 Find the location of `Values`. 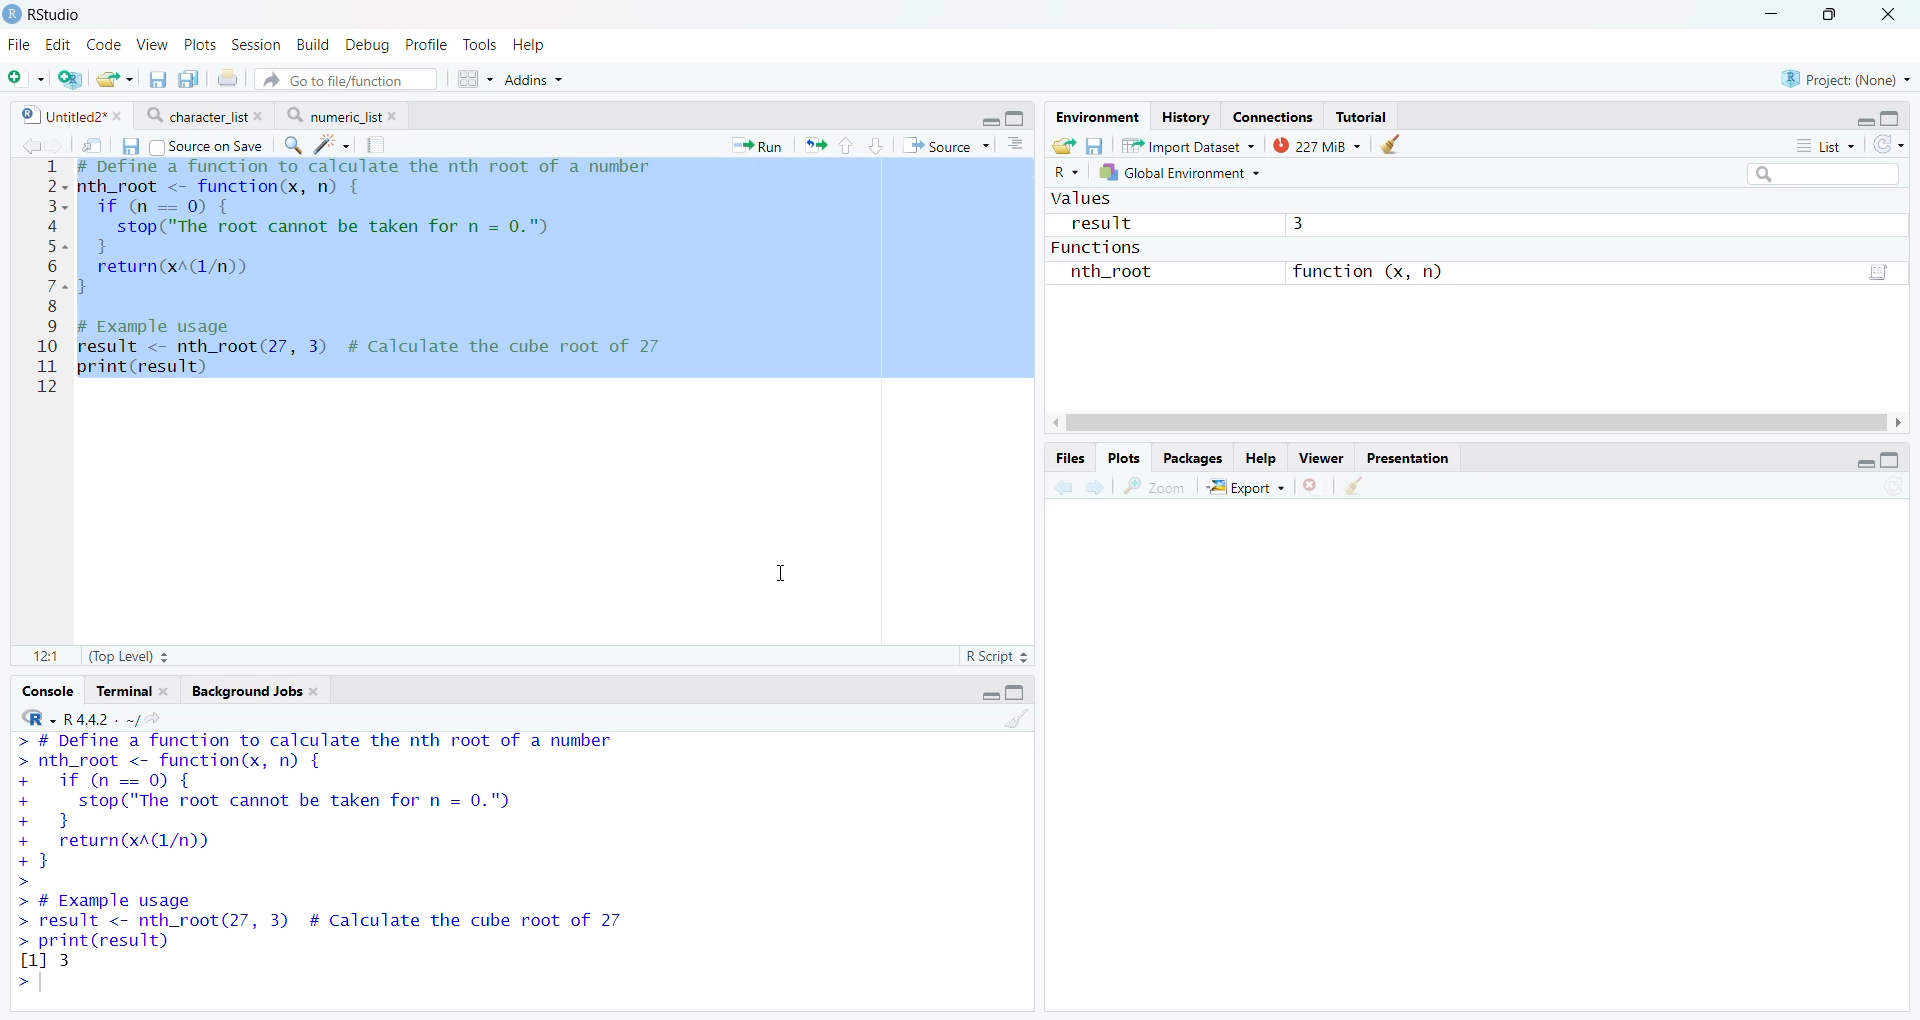

Values is located at coordinates (1091, 198).